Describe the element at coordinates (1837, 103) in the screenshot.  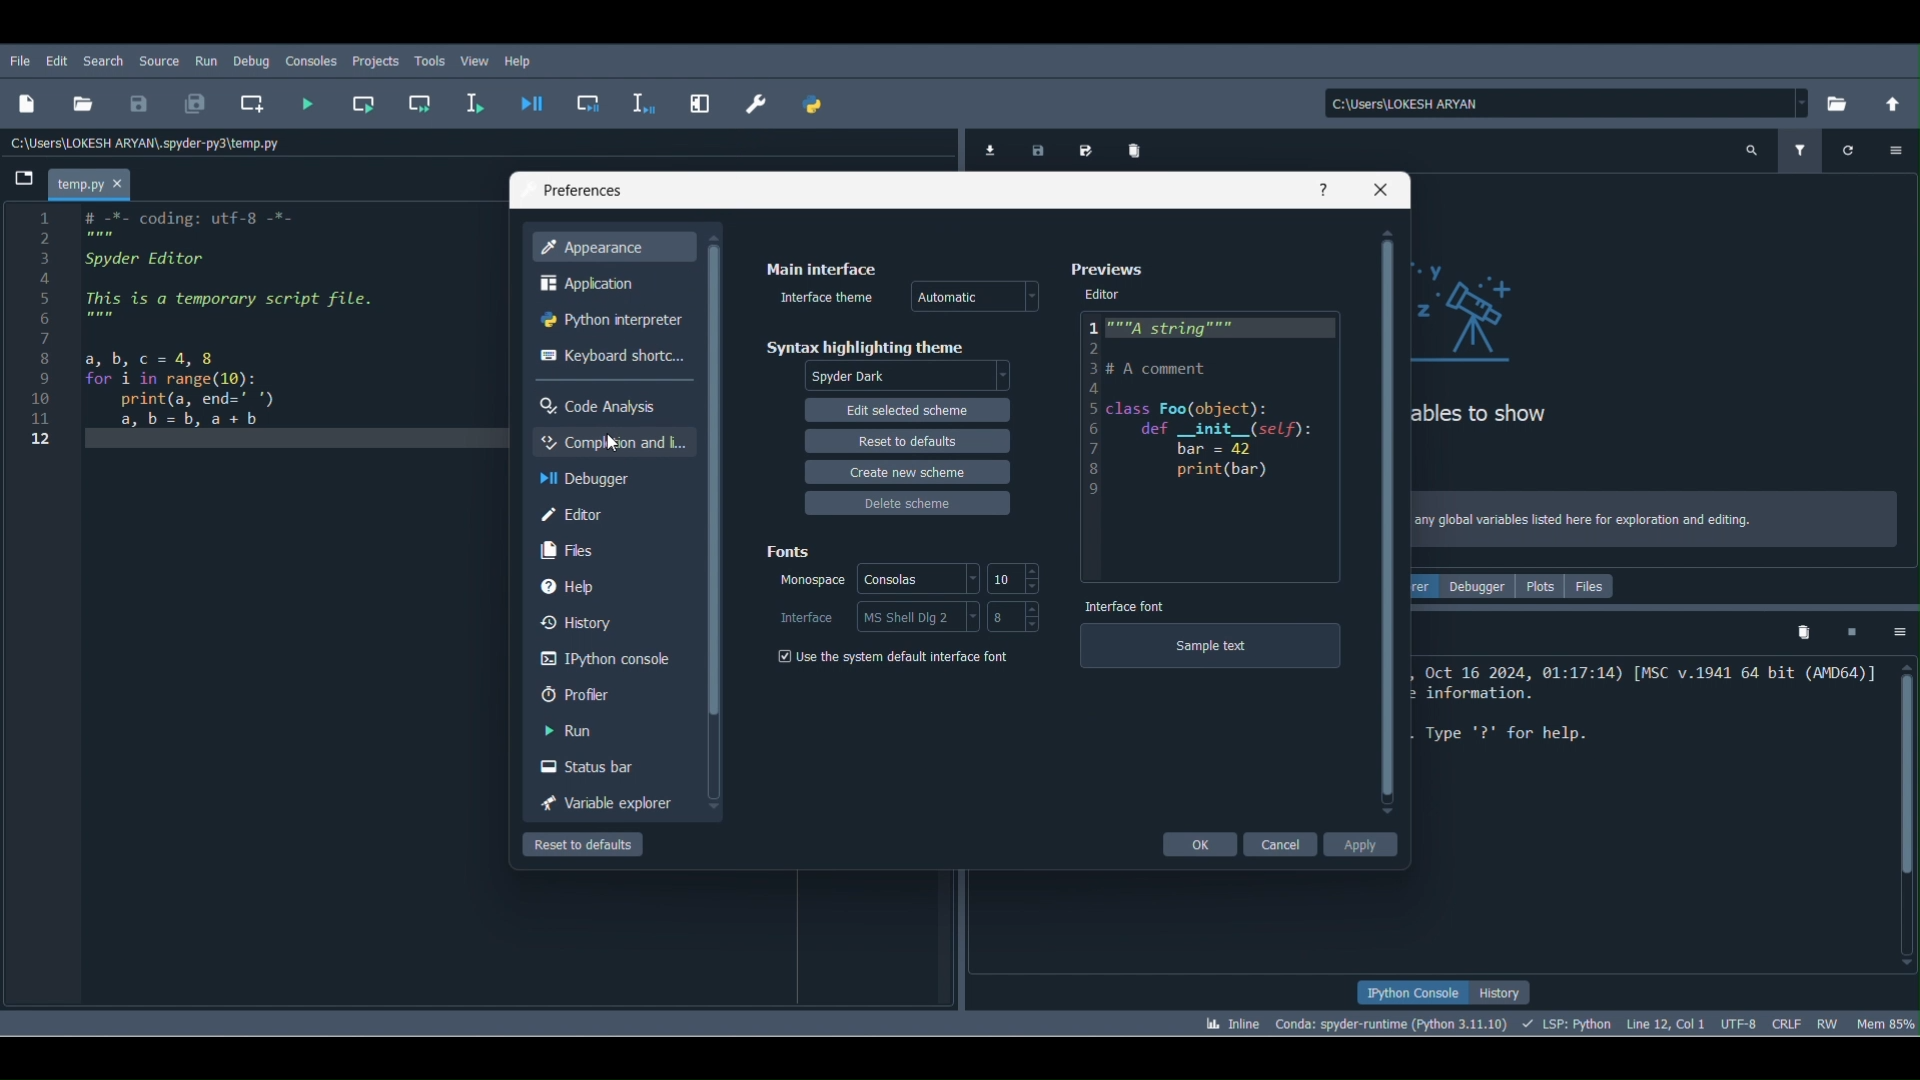
I see `Browse a working directory` at that location.